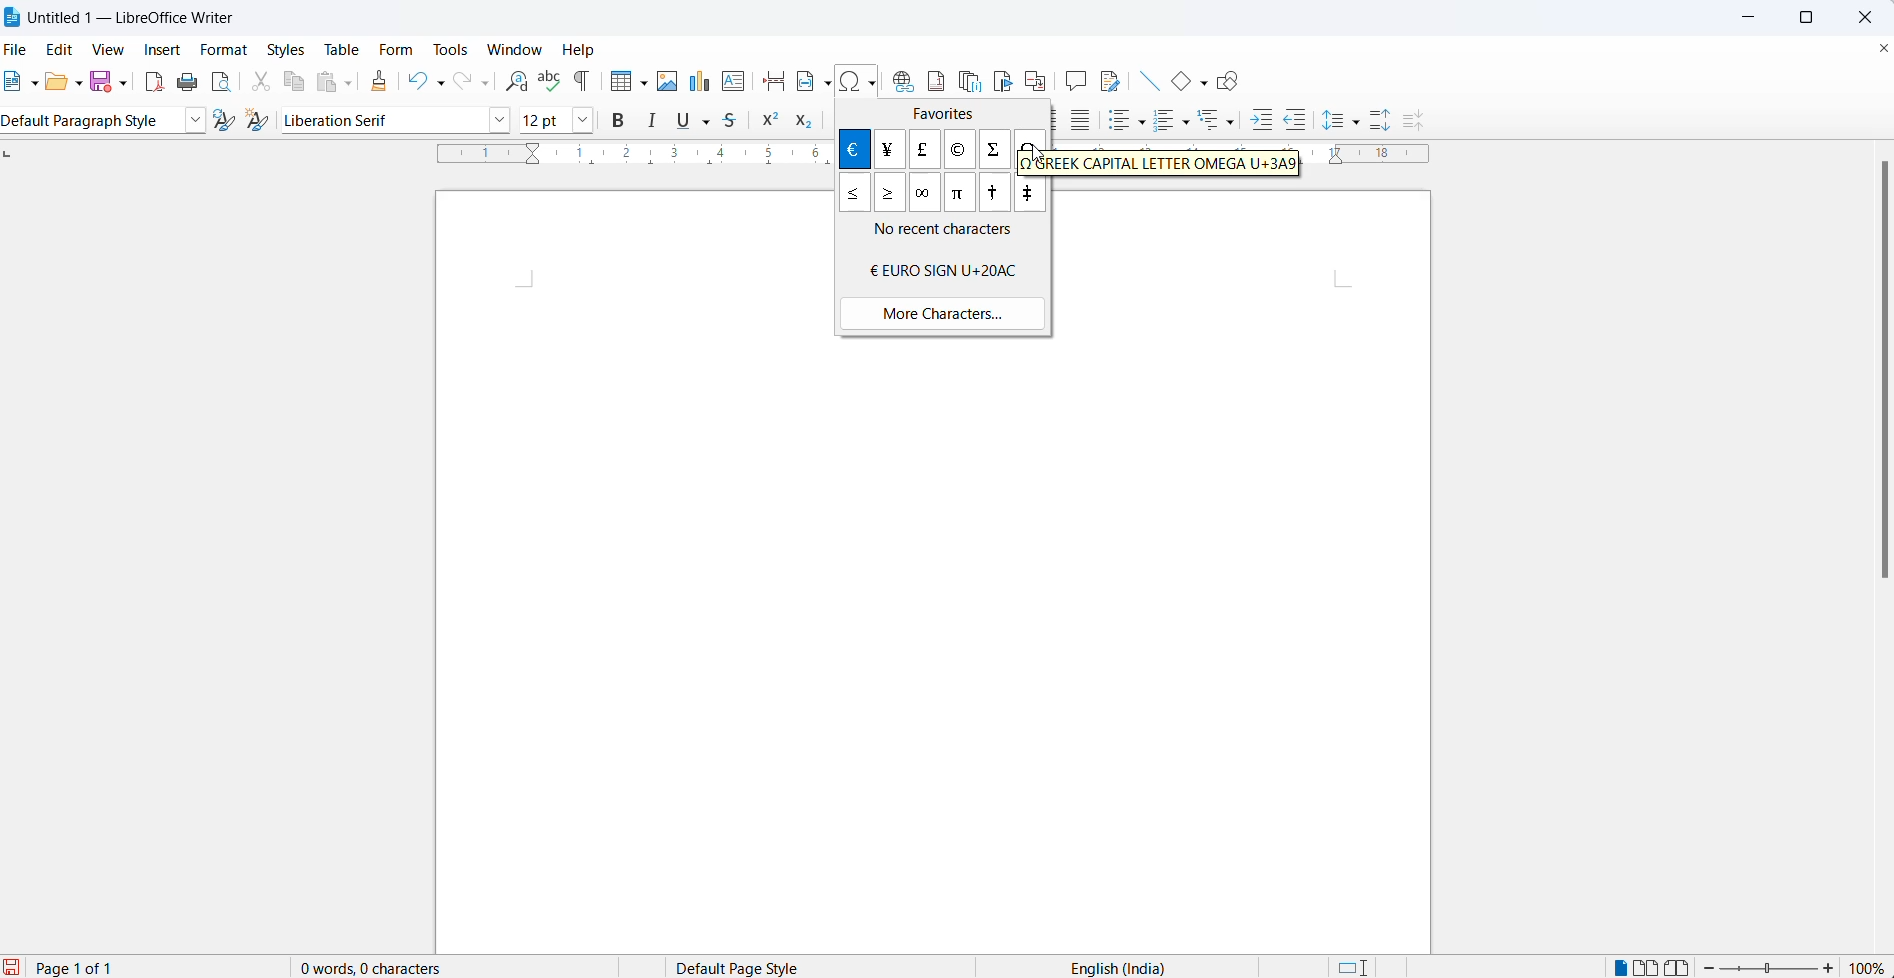  I want to click on maximize, so click(1815, 15).